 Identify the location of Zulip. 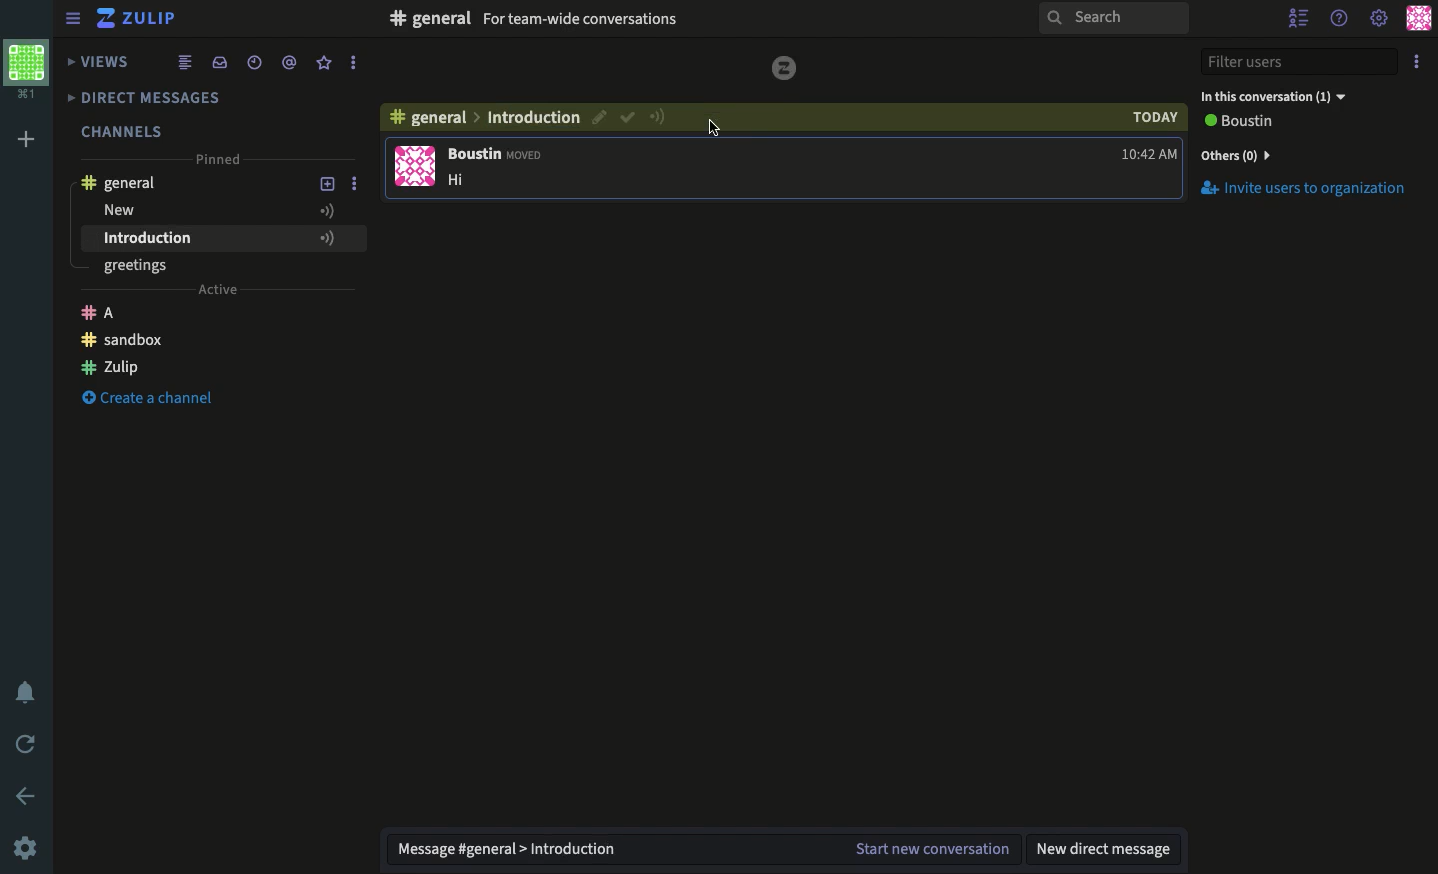
(141, 18).